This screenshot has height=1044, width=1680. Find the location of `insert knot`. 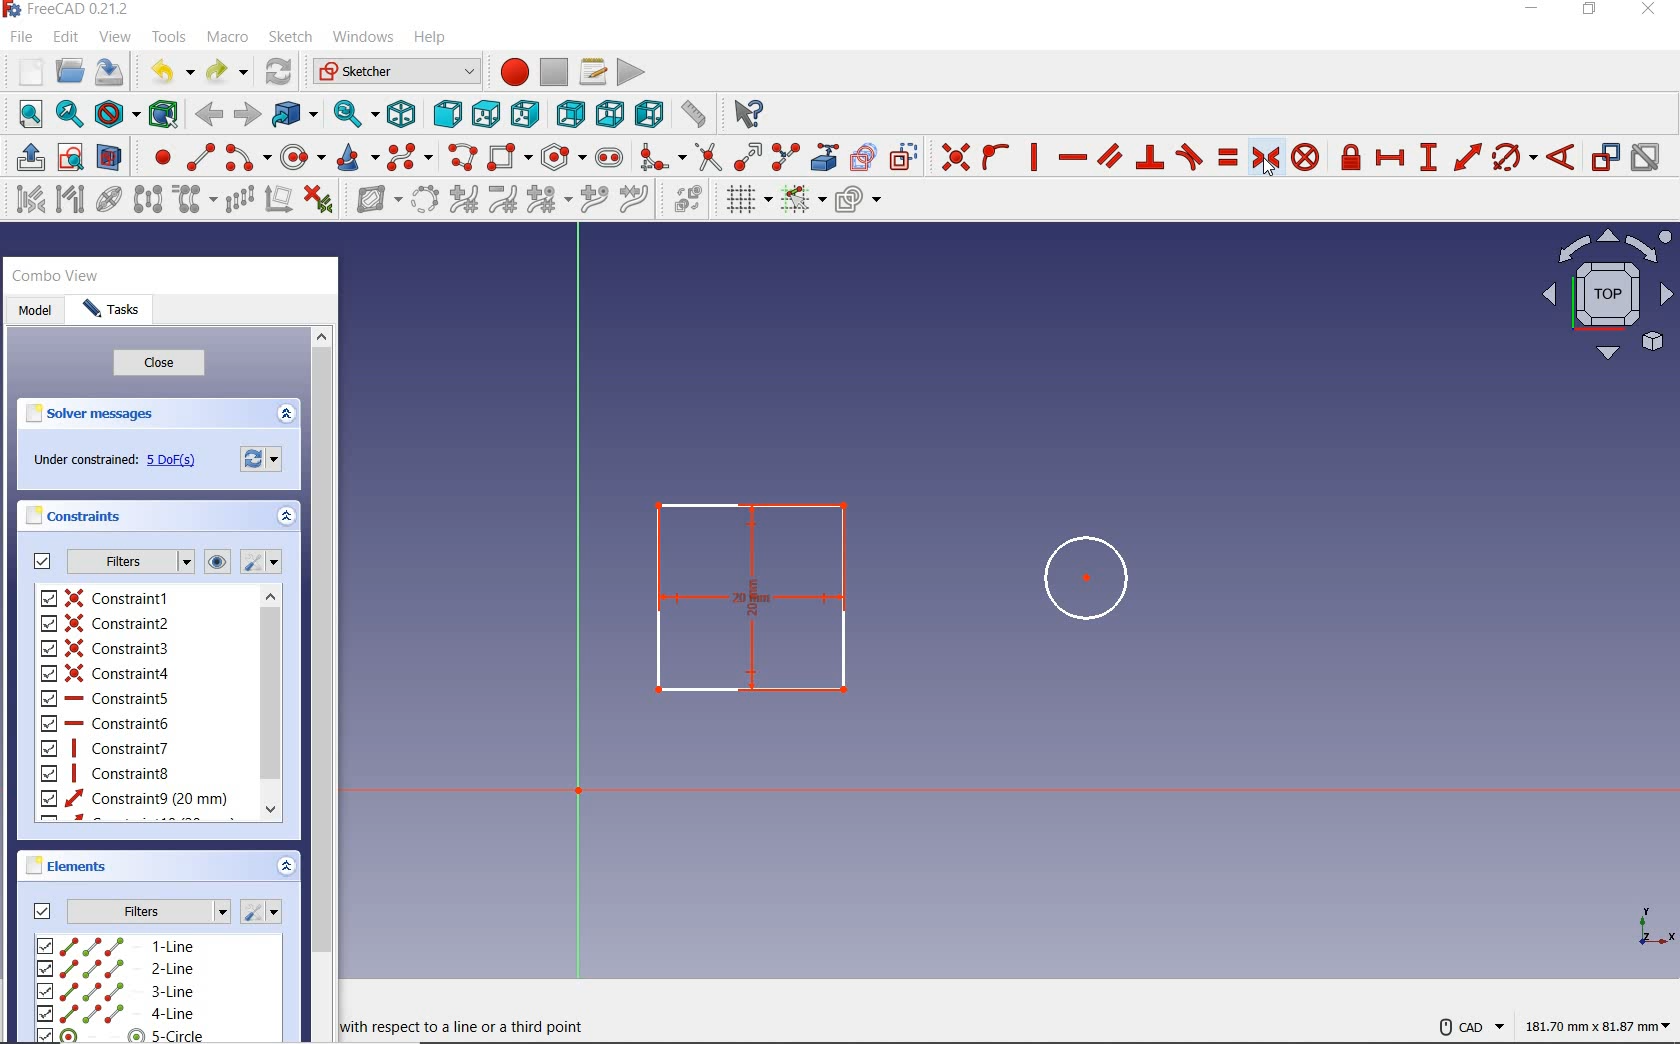

insert knot is located at coordinates (593, 201).